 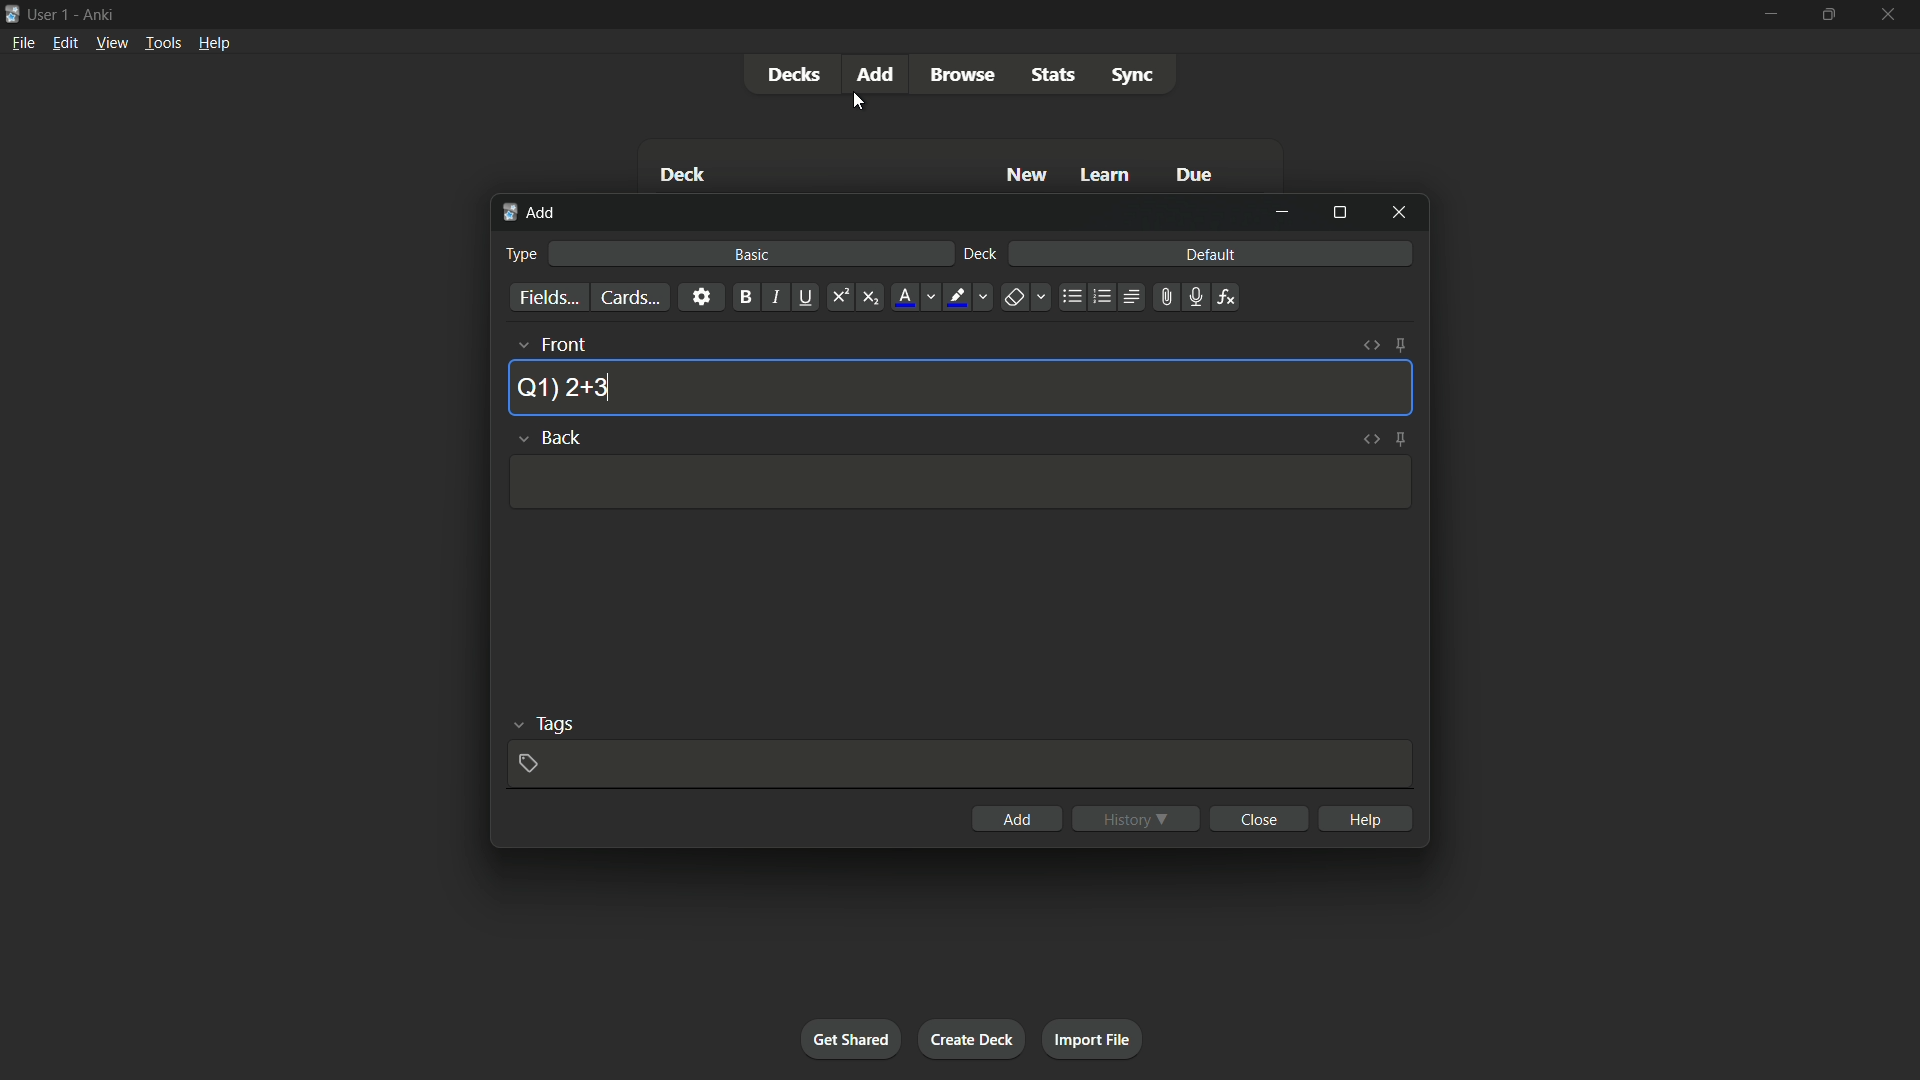 I want to click on cursor, so click(x=859, y=103).